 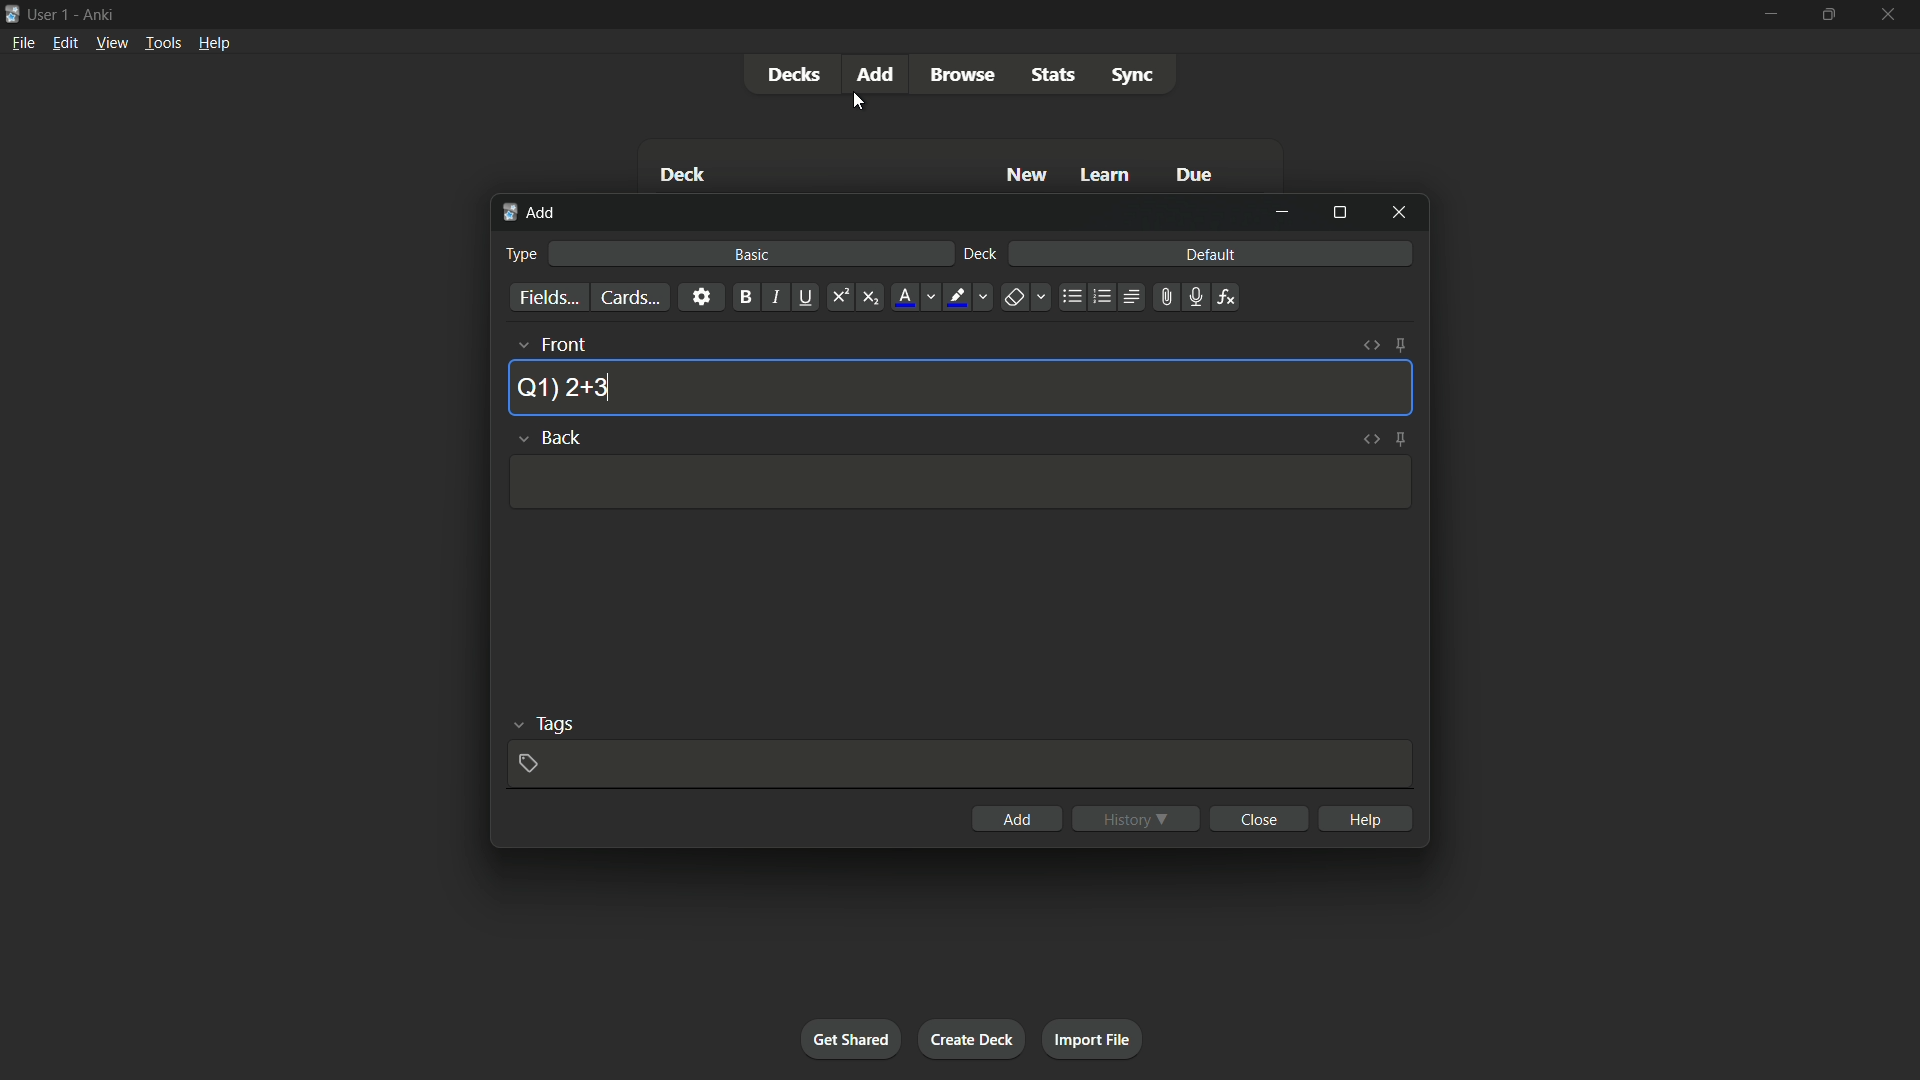 I want to click on cursor, so click(x=859, y=103).